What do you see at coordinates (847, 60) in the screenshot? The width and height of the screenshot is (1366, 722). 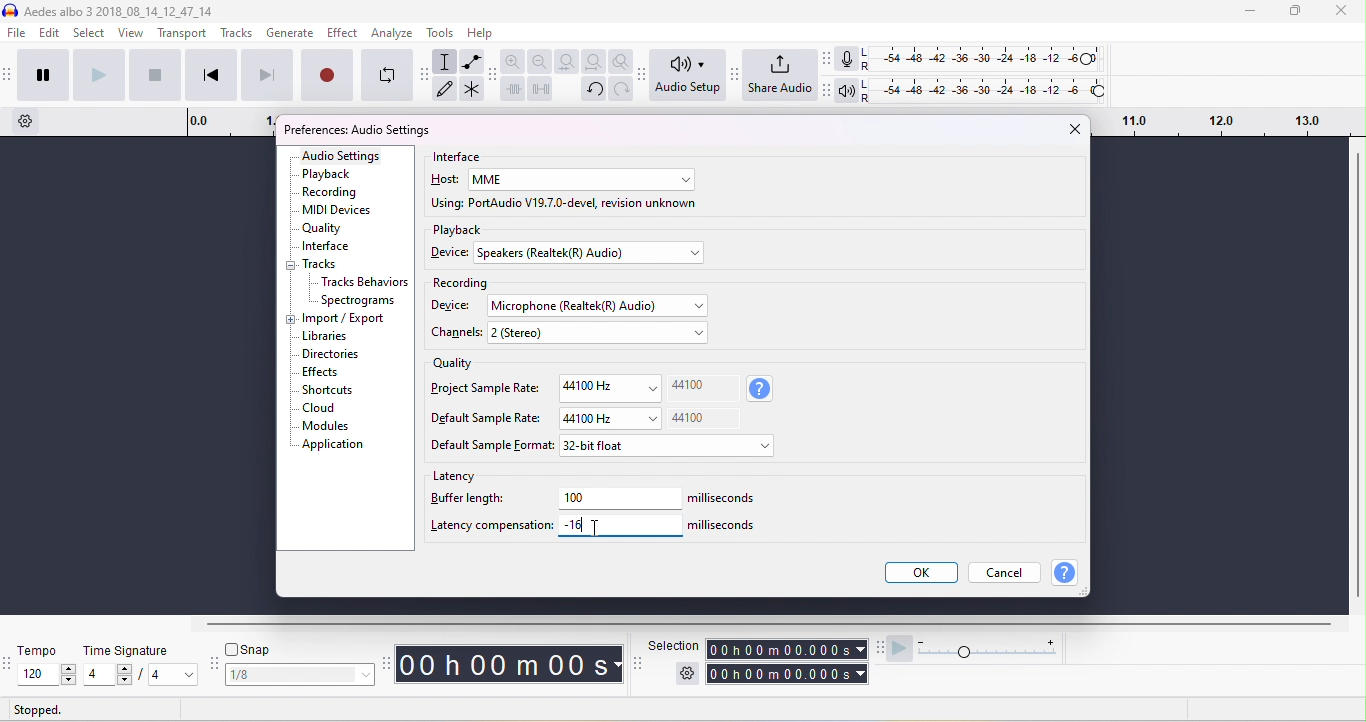 I see `recording meter` at bounding box center [847, 60].